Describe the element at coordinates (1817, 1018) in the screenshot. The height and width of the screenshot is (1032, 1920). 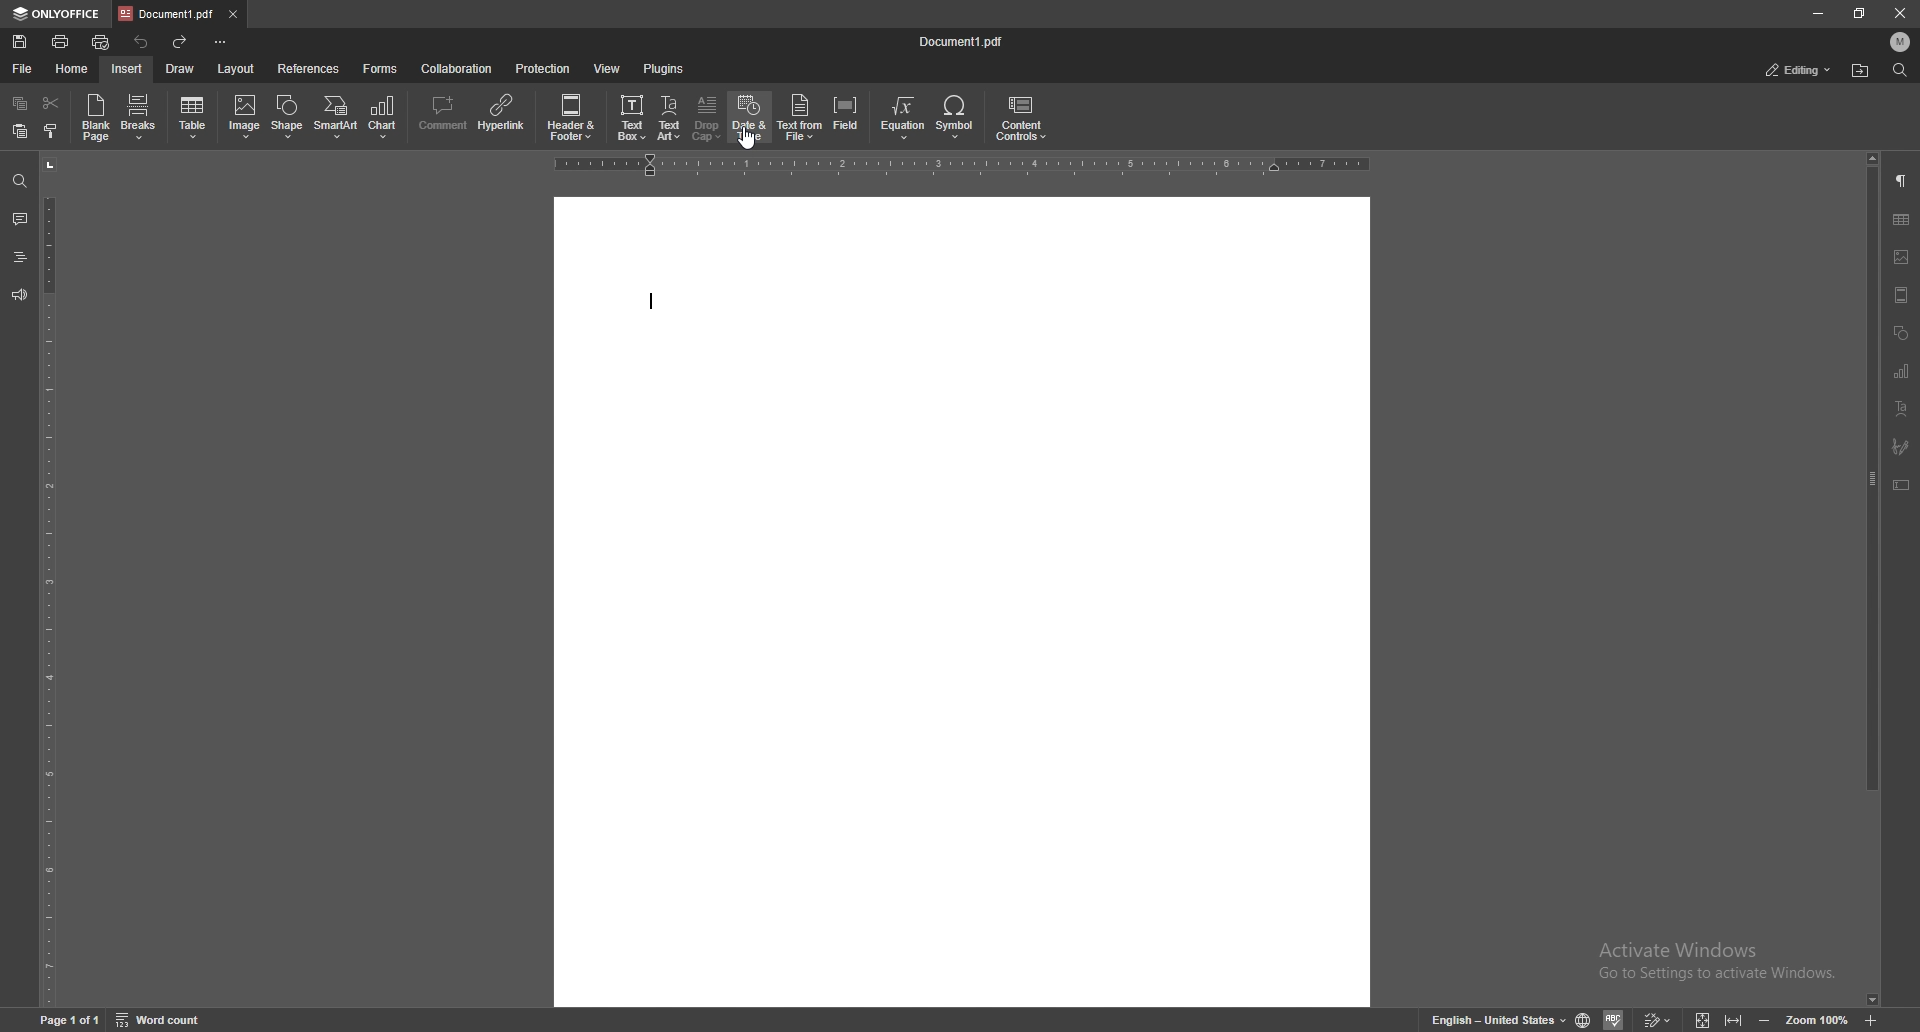
I see `zoom` at that location.